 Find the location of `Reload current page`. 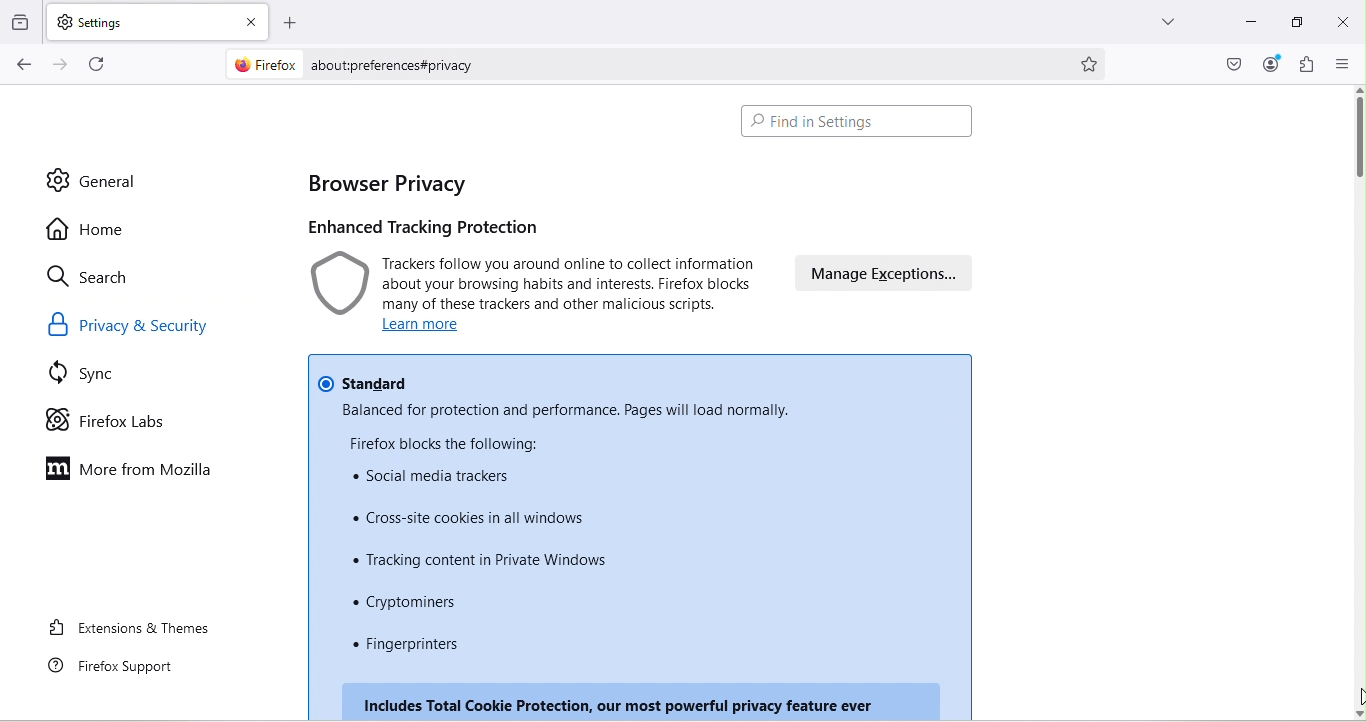

Reload current page is located at coordinates (99, 64).